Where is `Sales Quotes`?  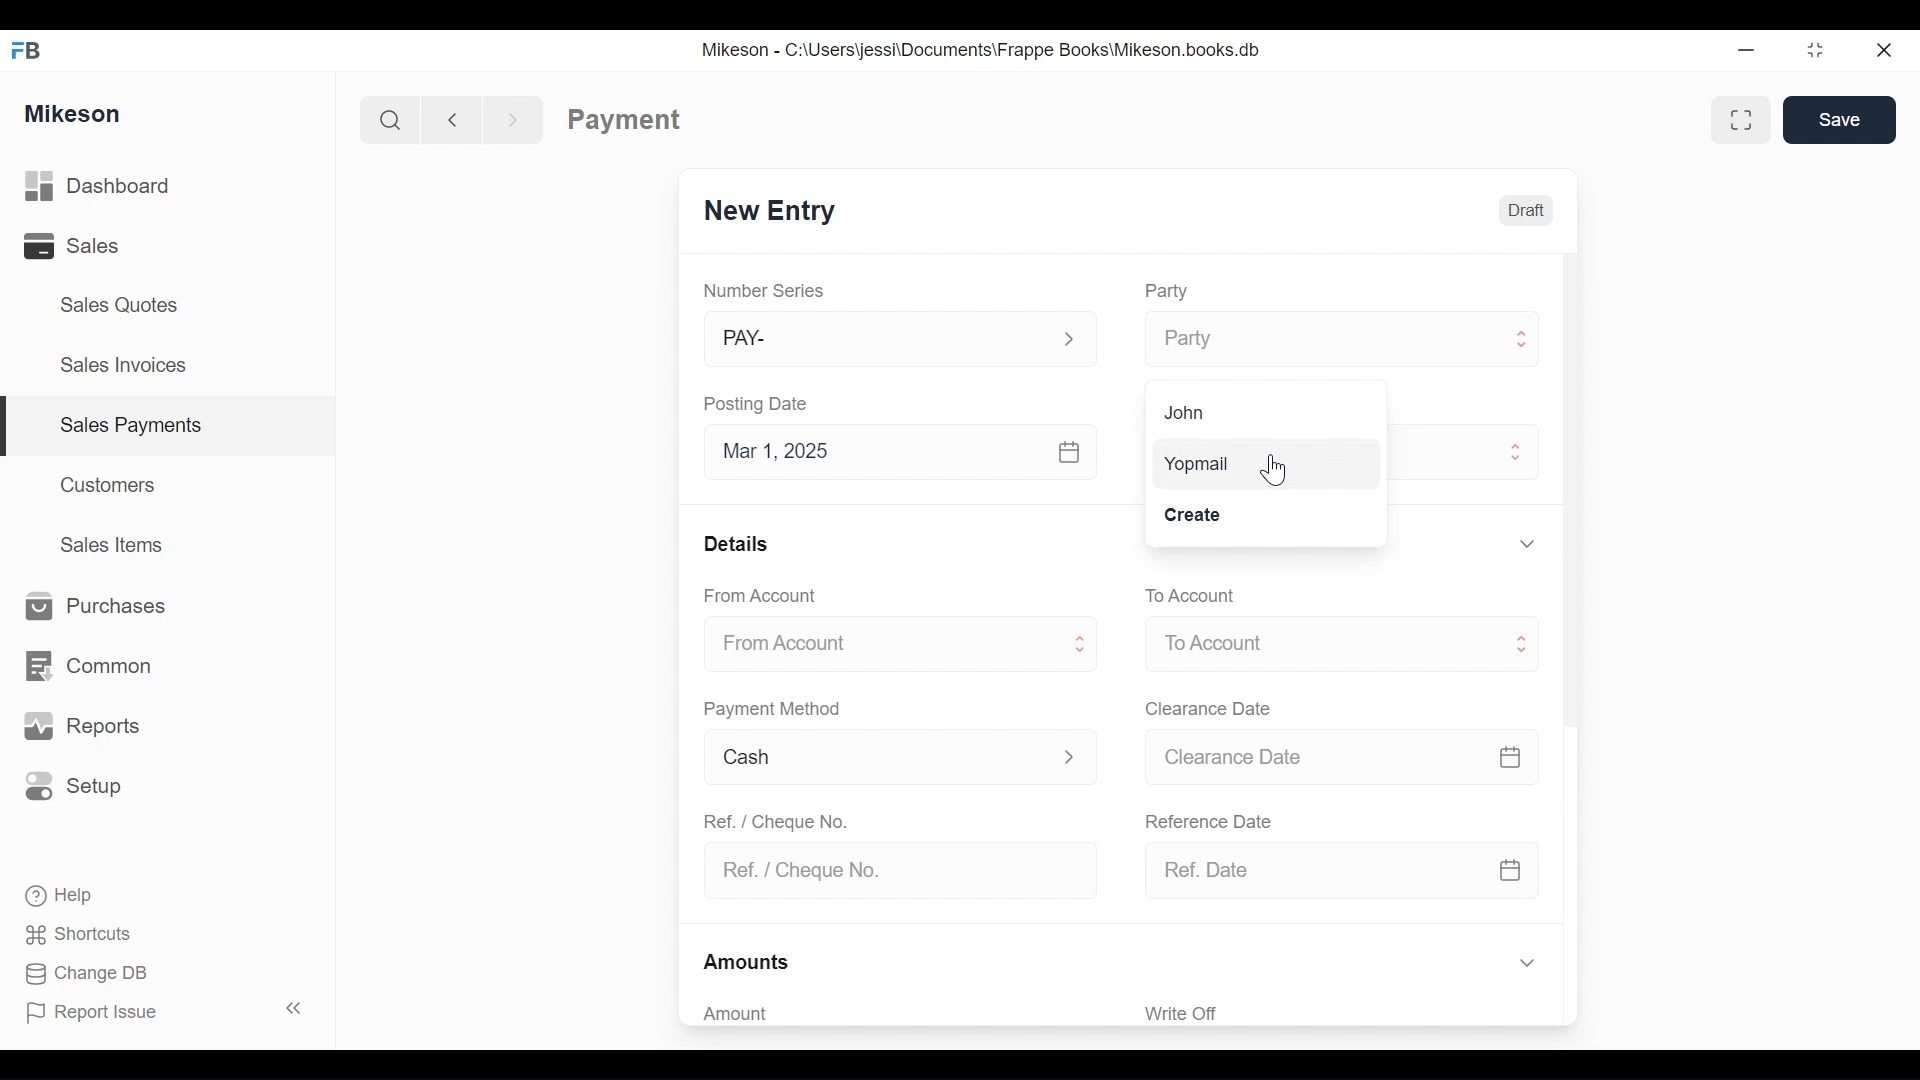
Sales Quotes is located at coordinates (110, 305).